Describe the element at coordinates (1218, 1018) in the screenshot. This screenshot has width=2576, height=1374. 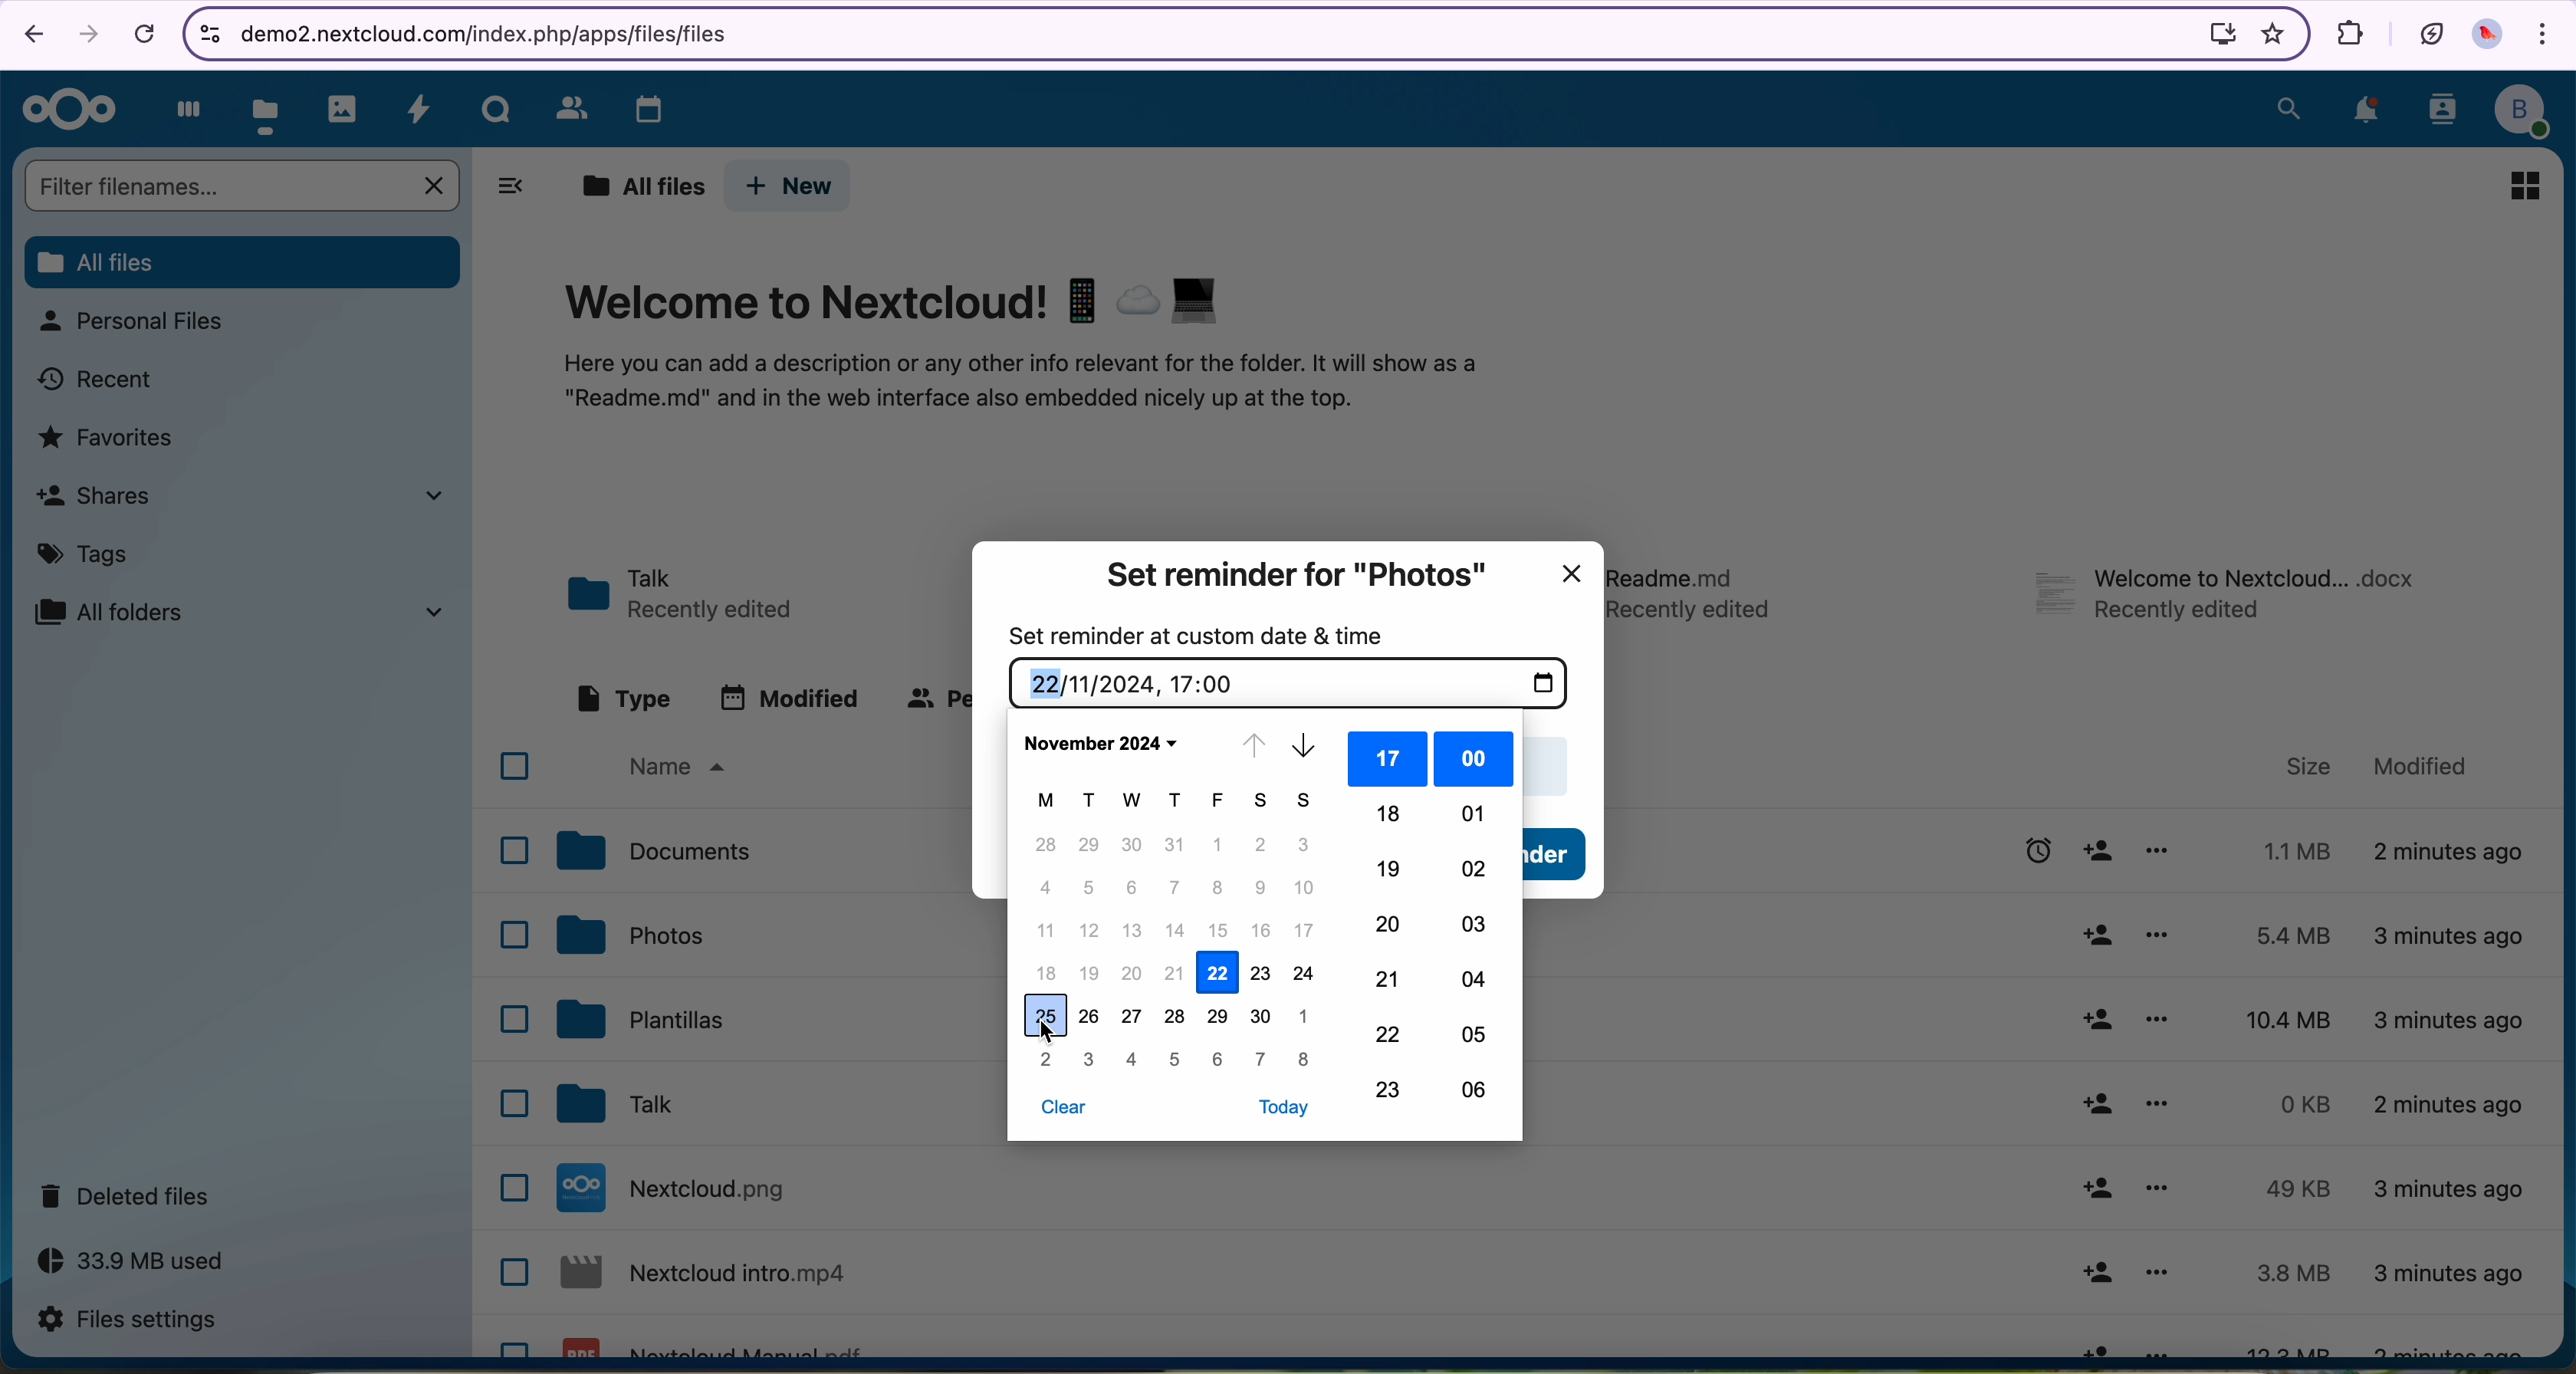
I see `29` at that location.